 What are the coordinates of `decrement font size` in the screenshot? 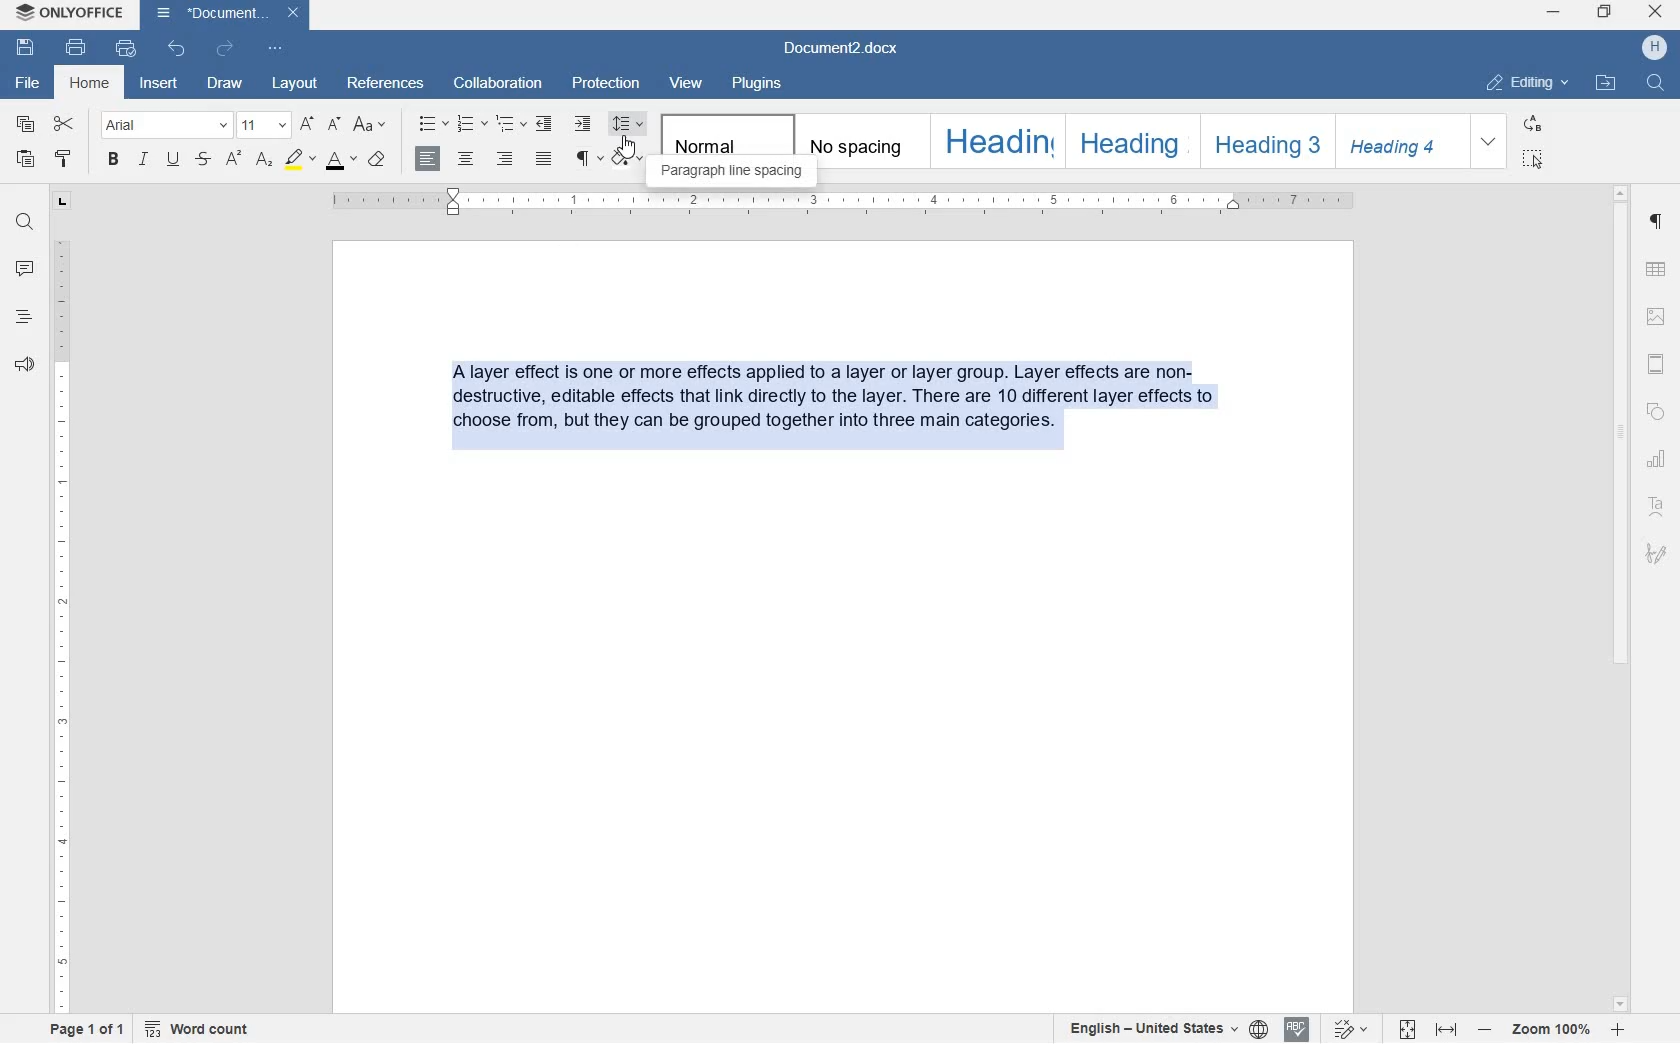 It's located at (333, 125).